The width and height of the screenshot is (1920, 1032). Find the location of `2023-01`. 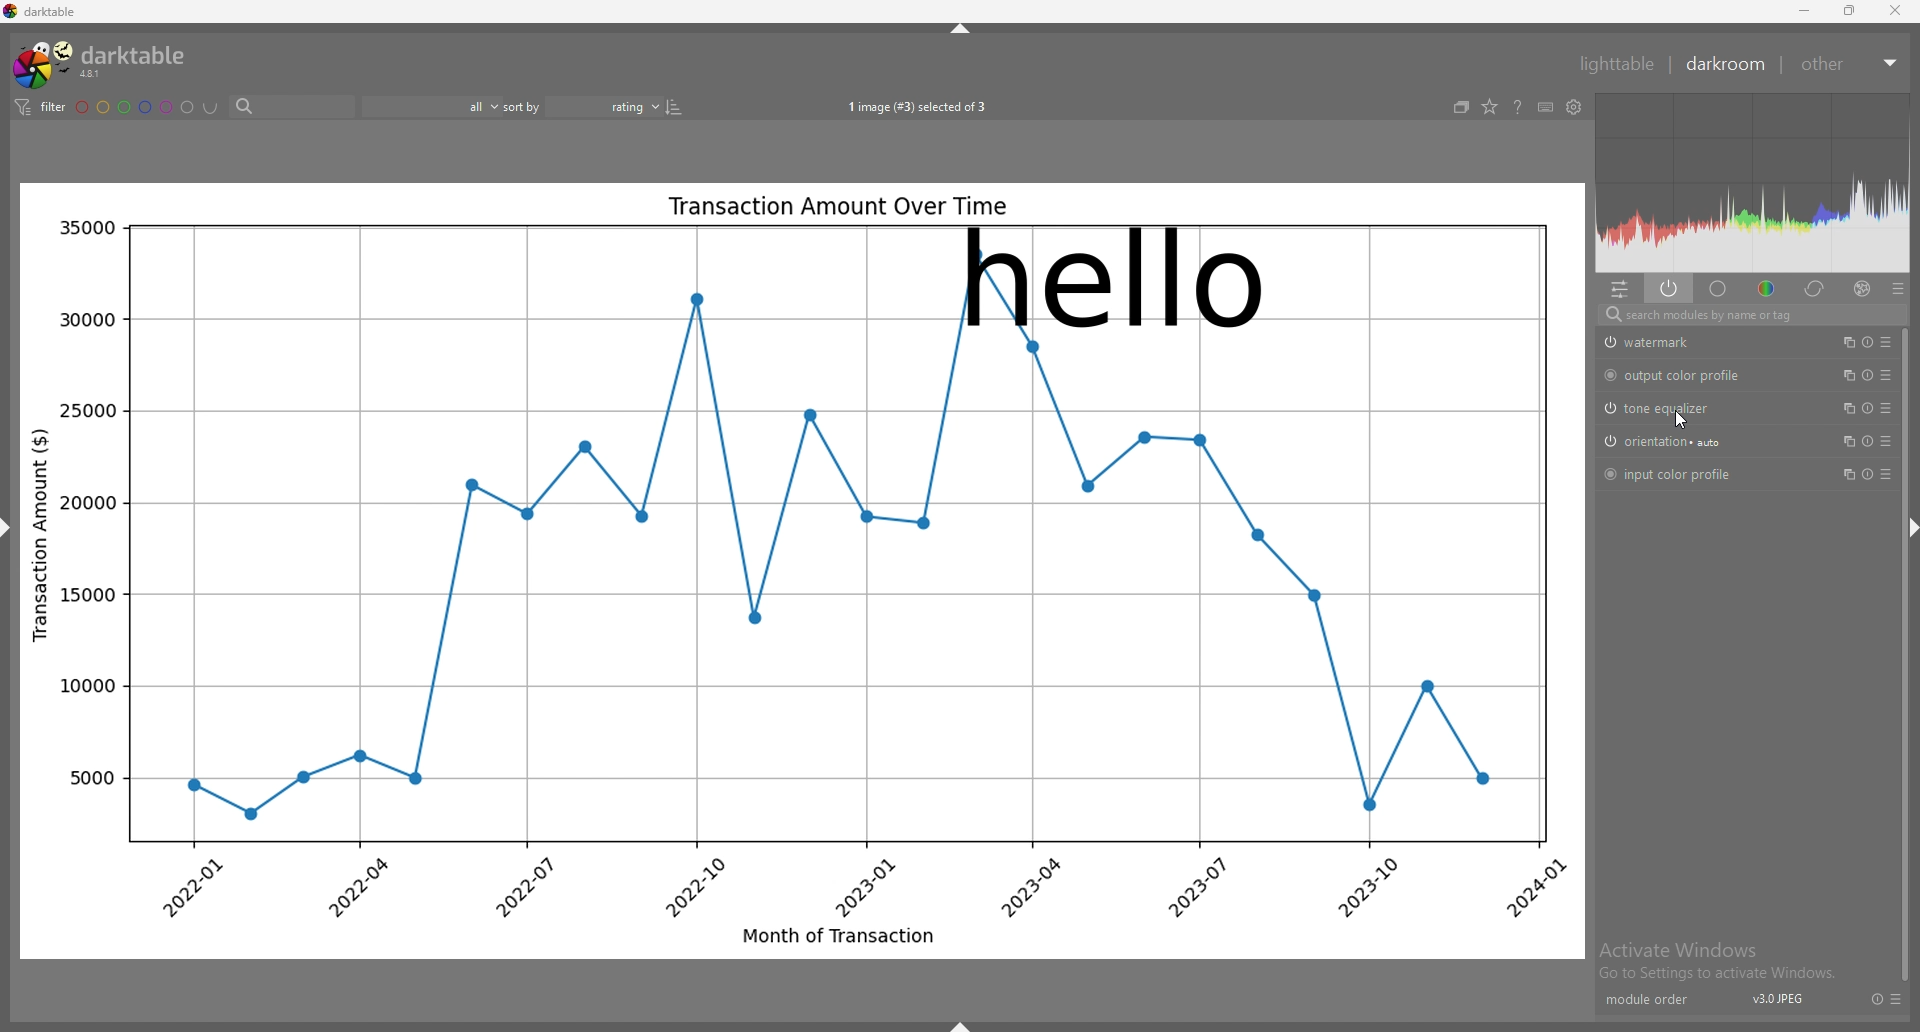

2023-01 is located at coordinates (863, 887).